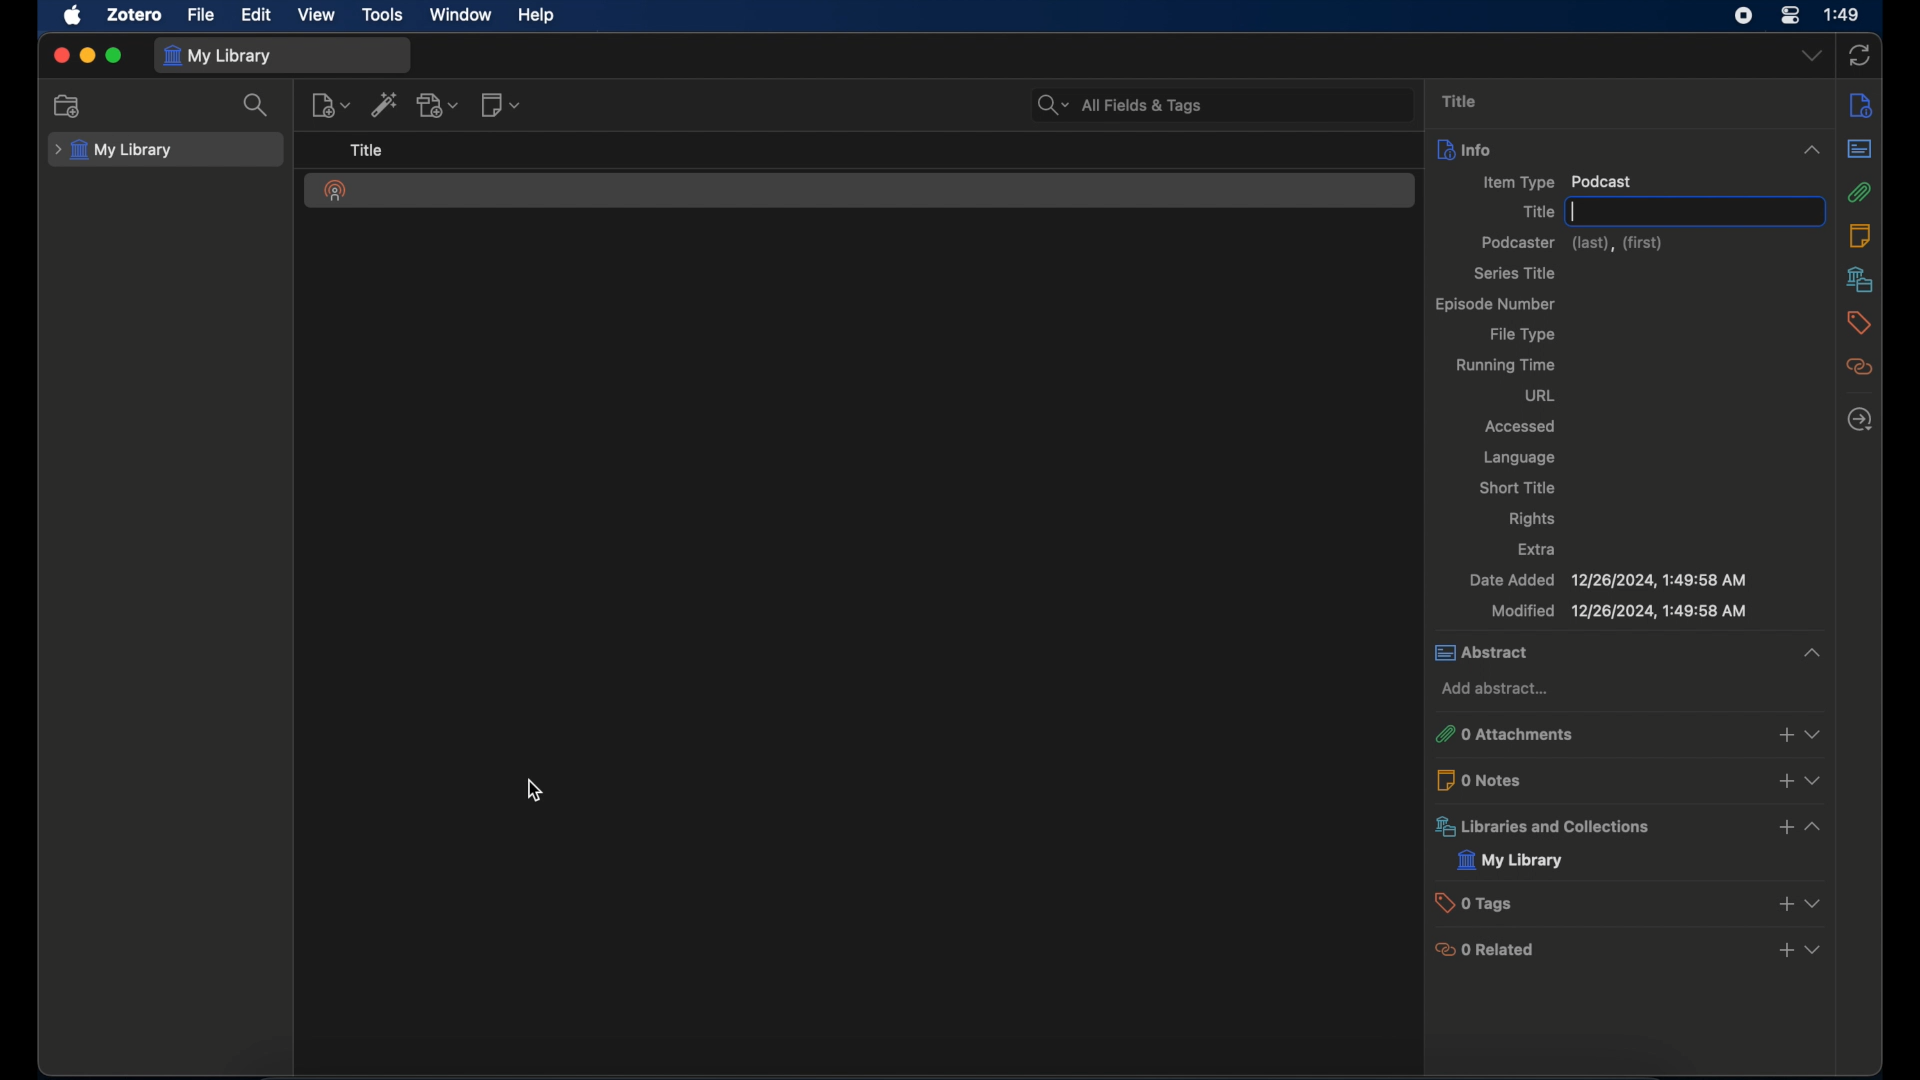 The width and height of the screenshot is (1920, 1080). I want to click on maximize, so click(114, 55).